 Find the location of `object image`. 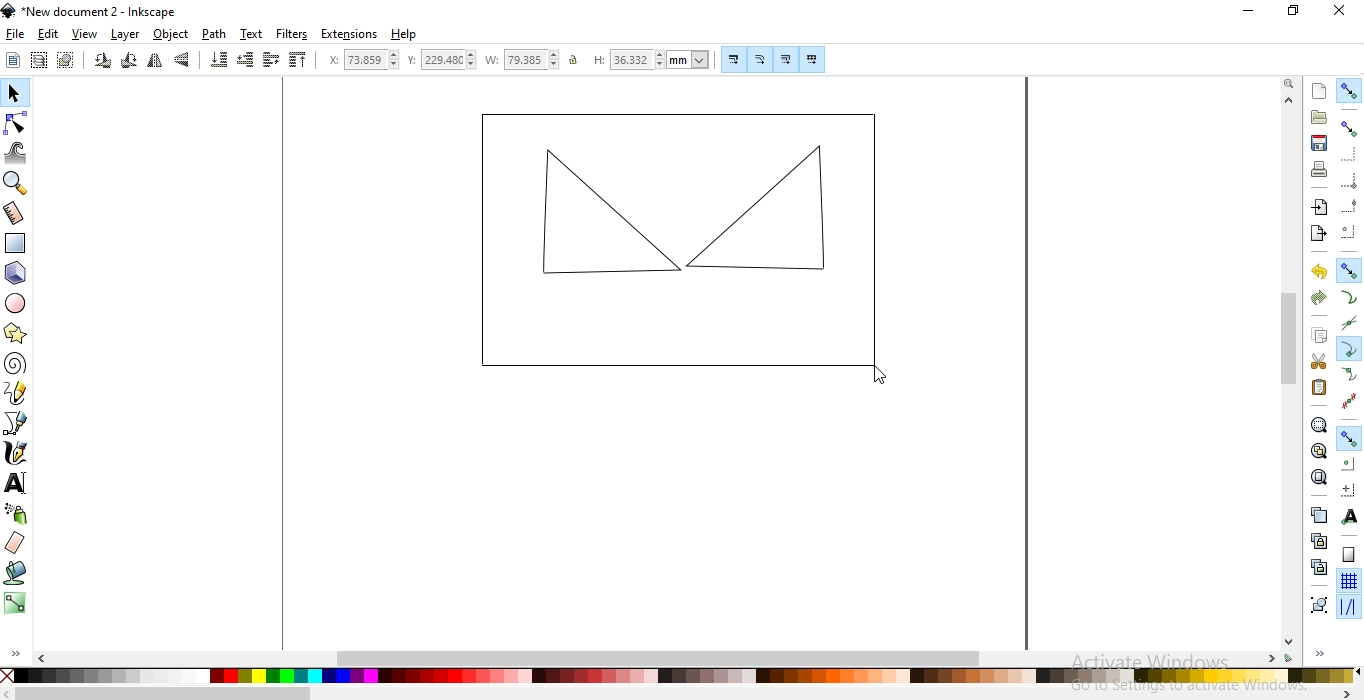

object image is located at coordinates (684, 245).